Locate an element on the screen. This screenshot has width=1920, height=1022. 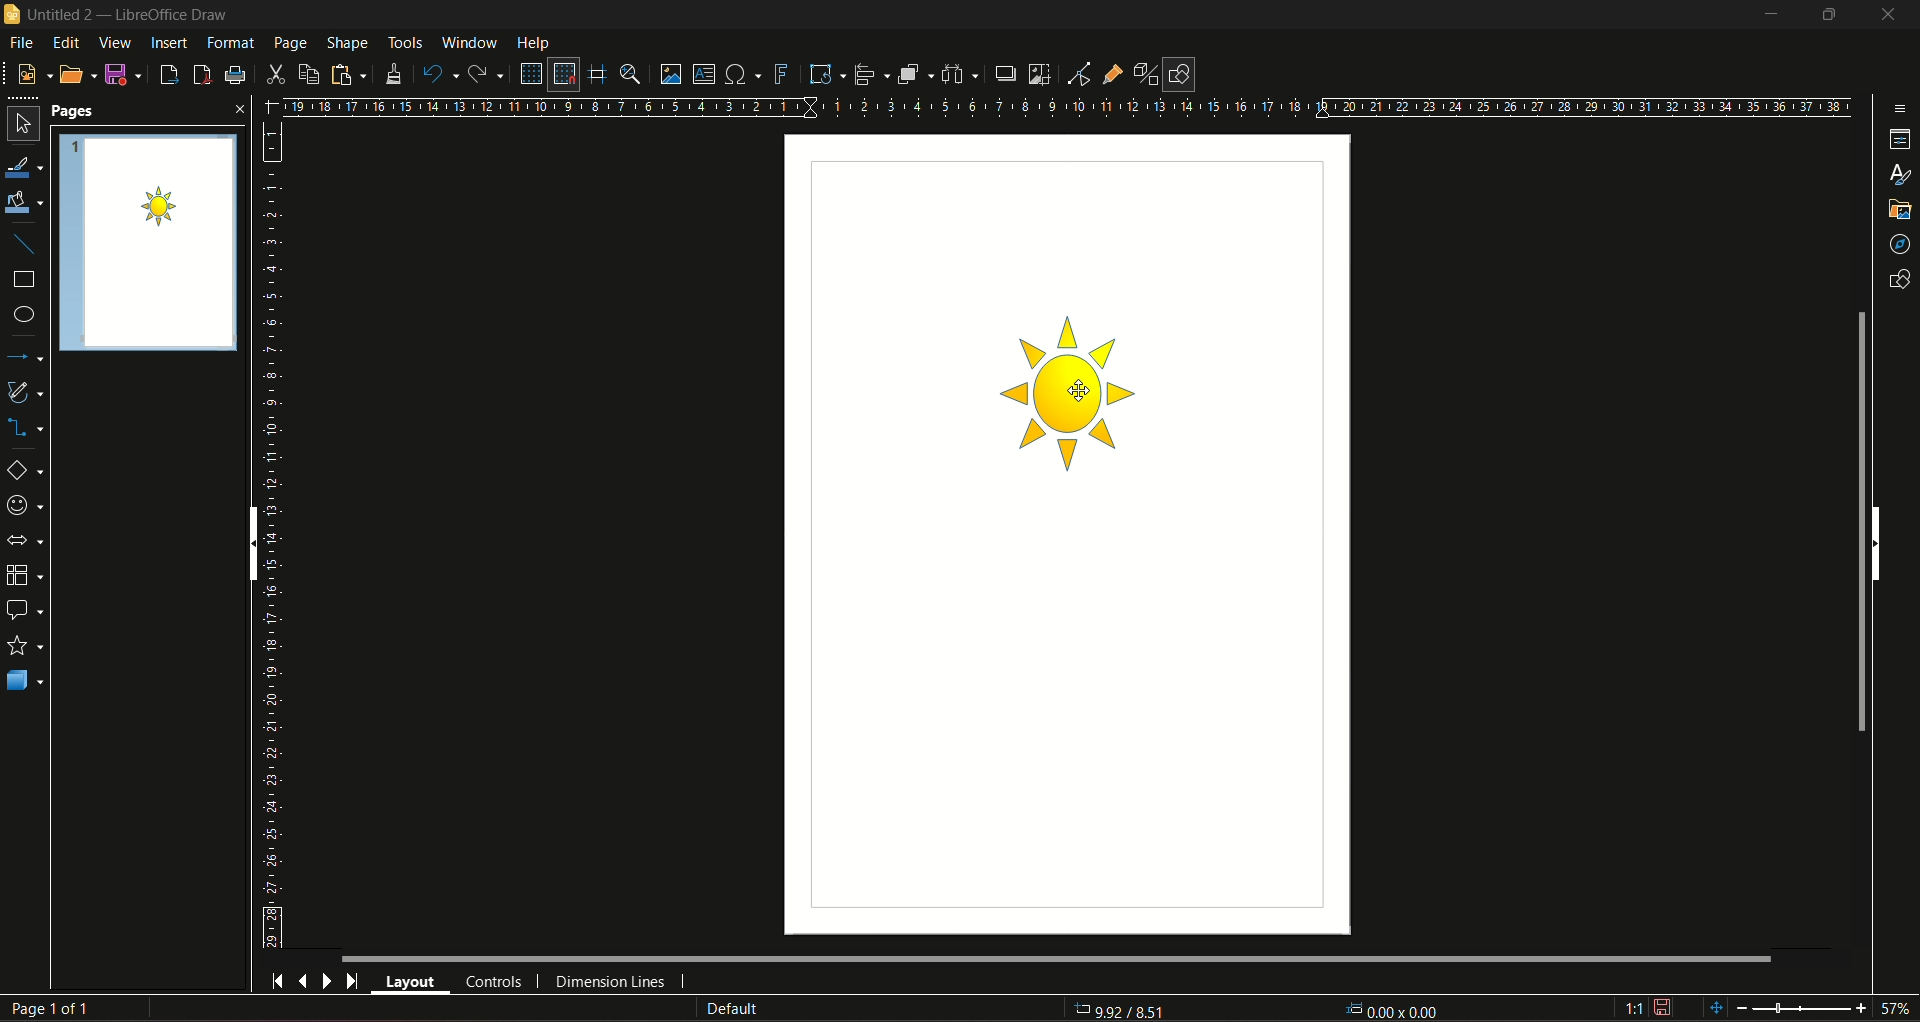
export as pdf is located at coordinates (202, 75).